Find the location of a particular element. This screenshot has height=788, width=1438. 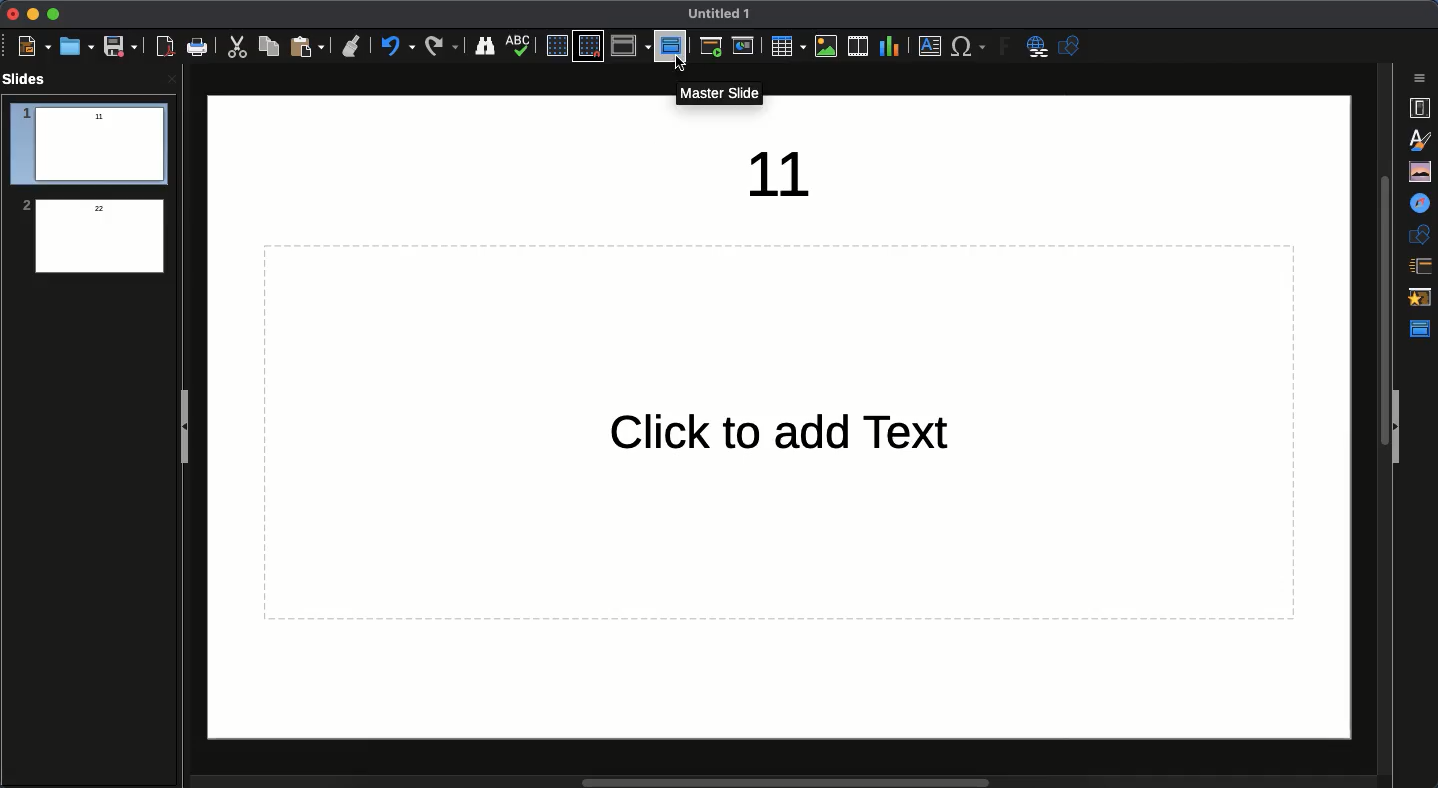

Master slide is located at coordinates (670, 45).